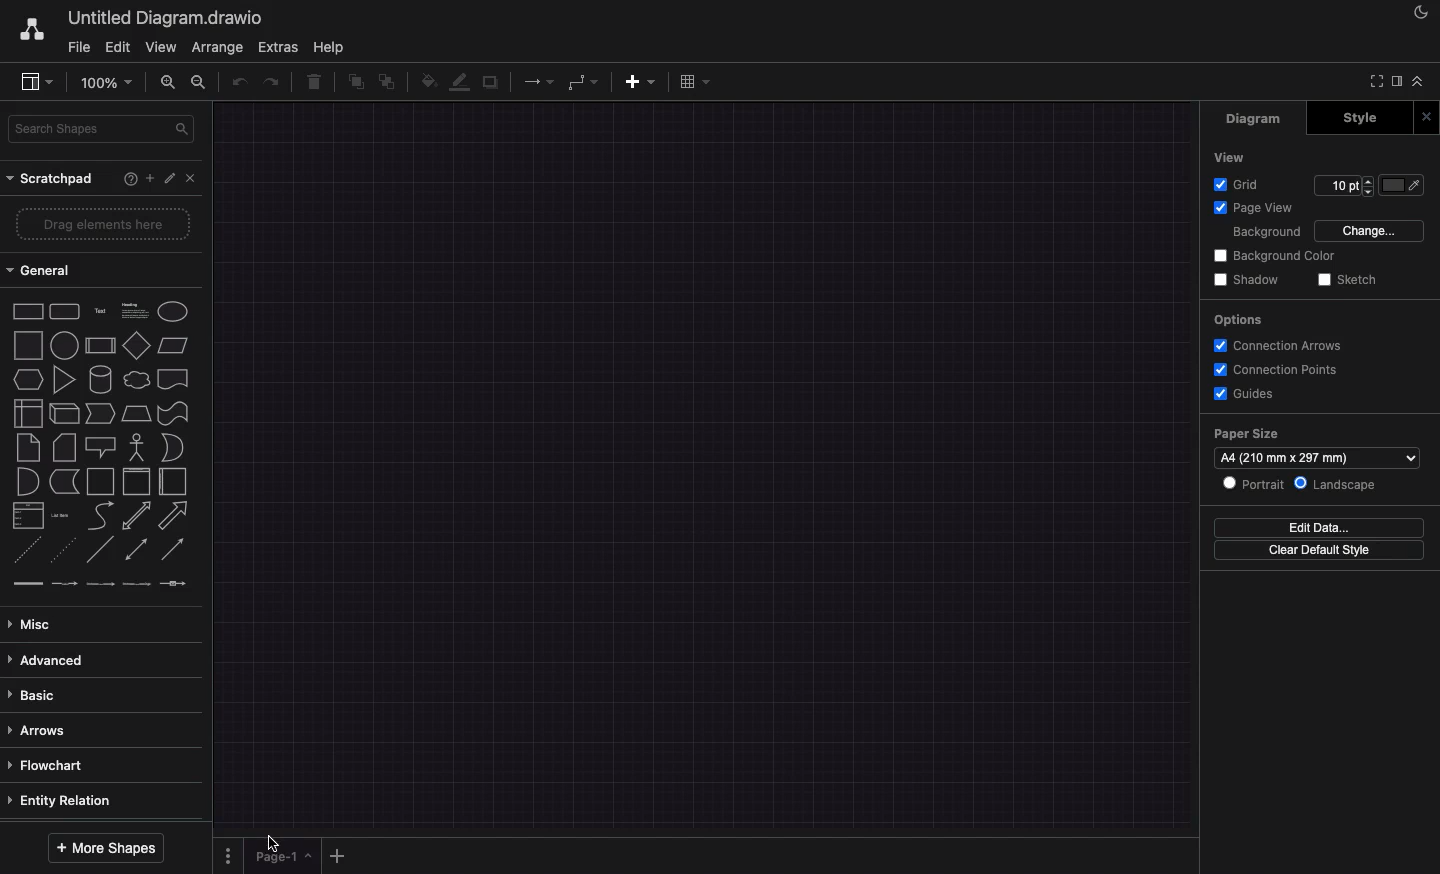  I want to click on directional connector, so click(172, 549).